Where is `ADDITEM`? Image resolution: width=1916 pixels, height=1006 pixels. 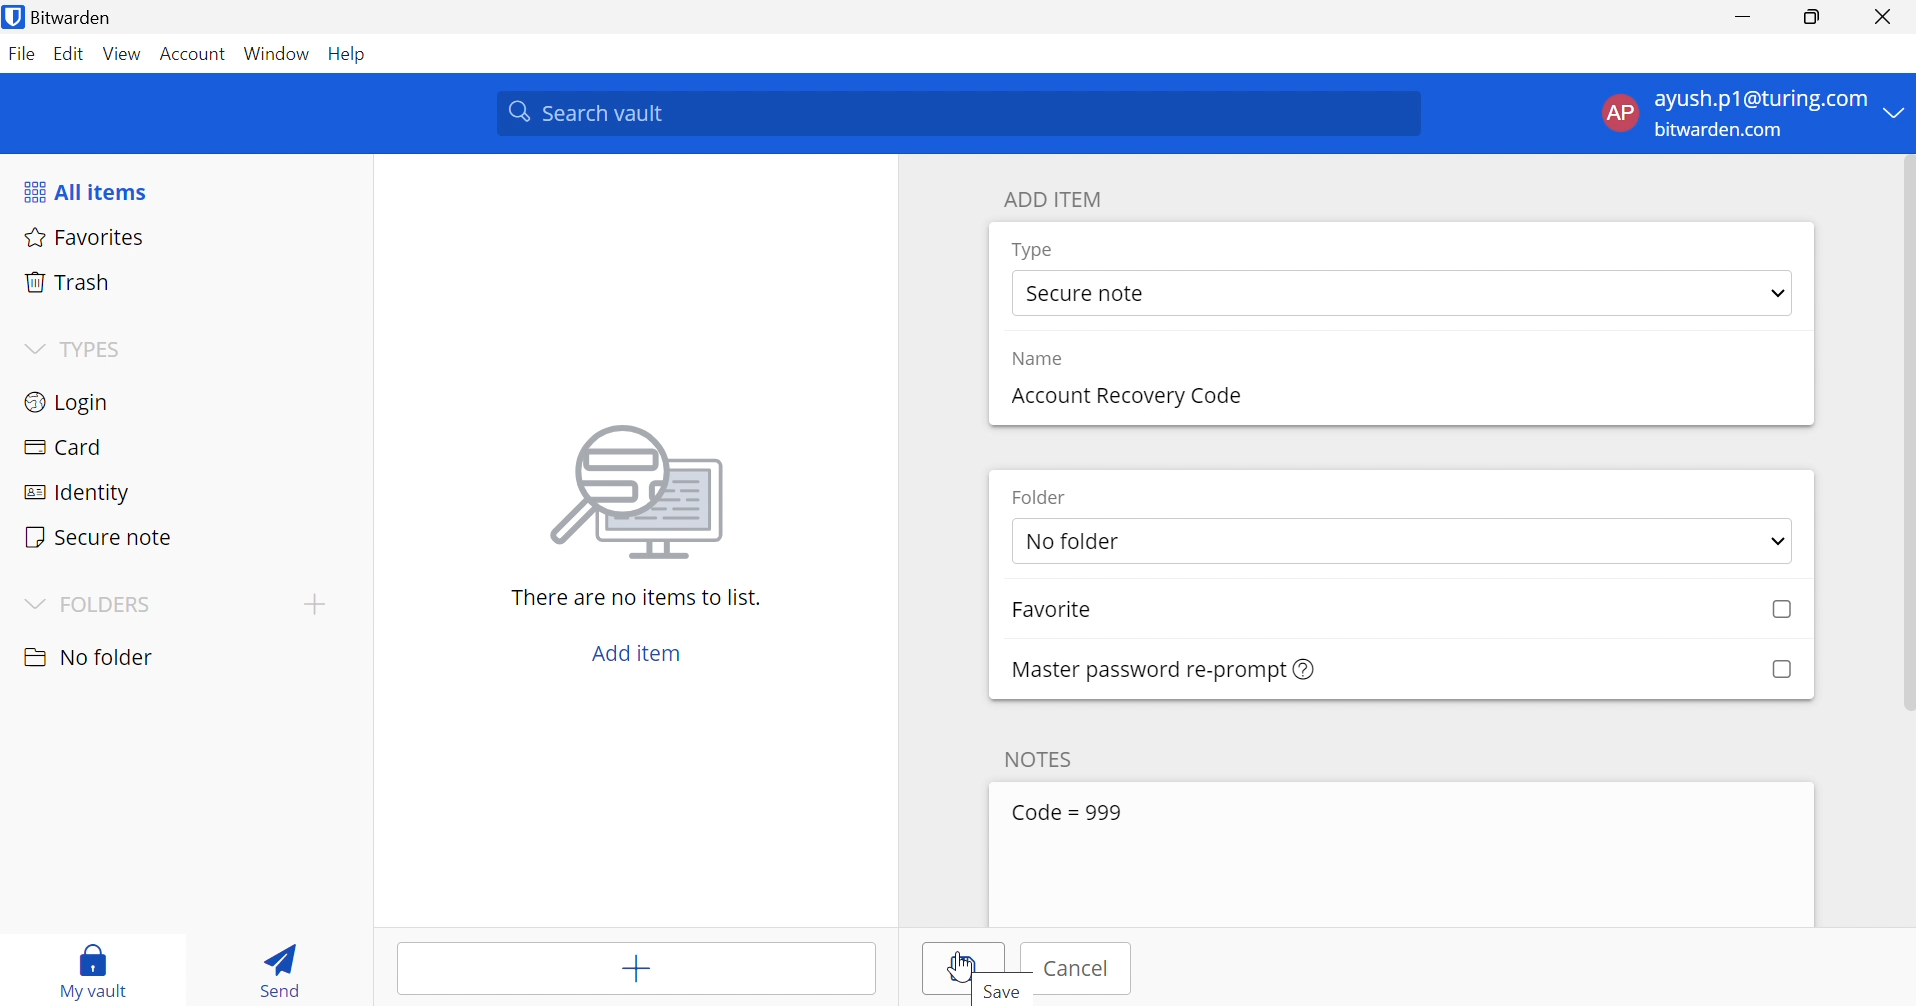 ADDITEM is located at coordinates (1058, 199).